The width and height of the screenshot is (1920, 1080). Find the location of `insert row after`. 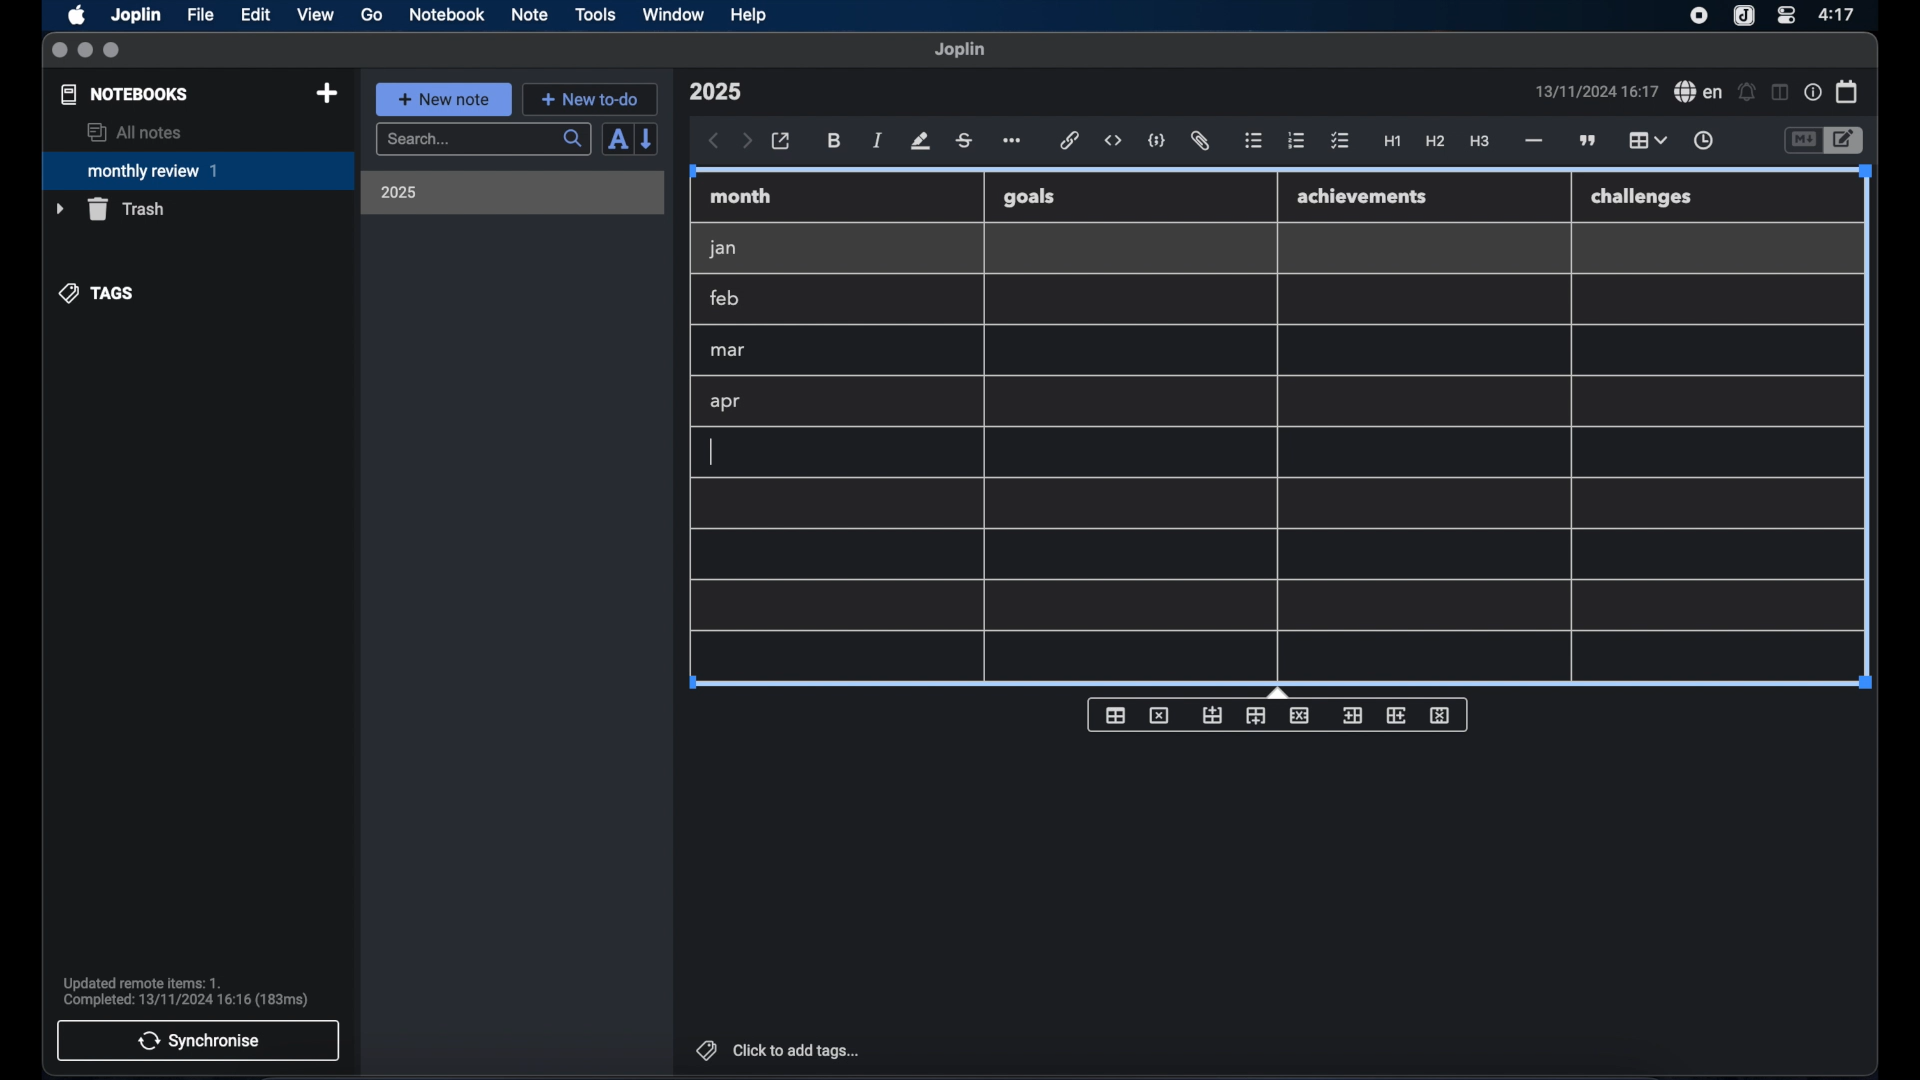

insert row after is located at coordinates (1256, 716).